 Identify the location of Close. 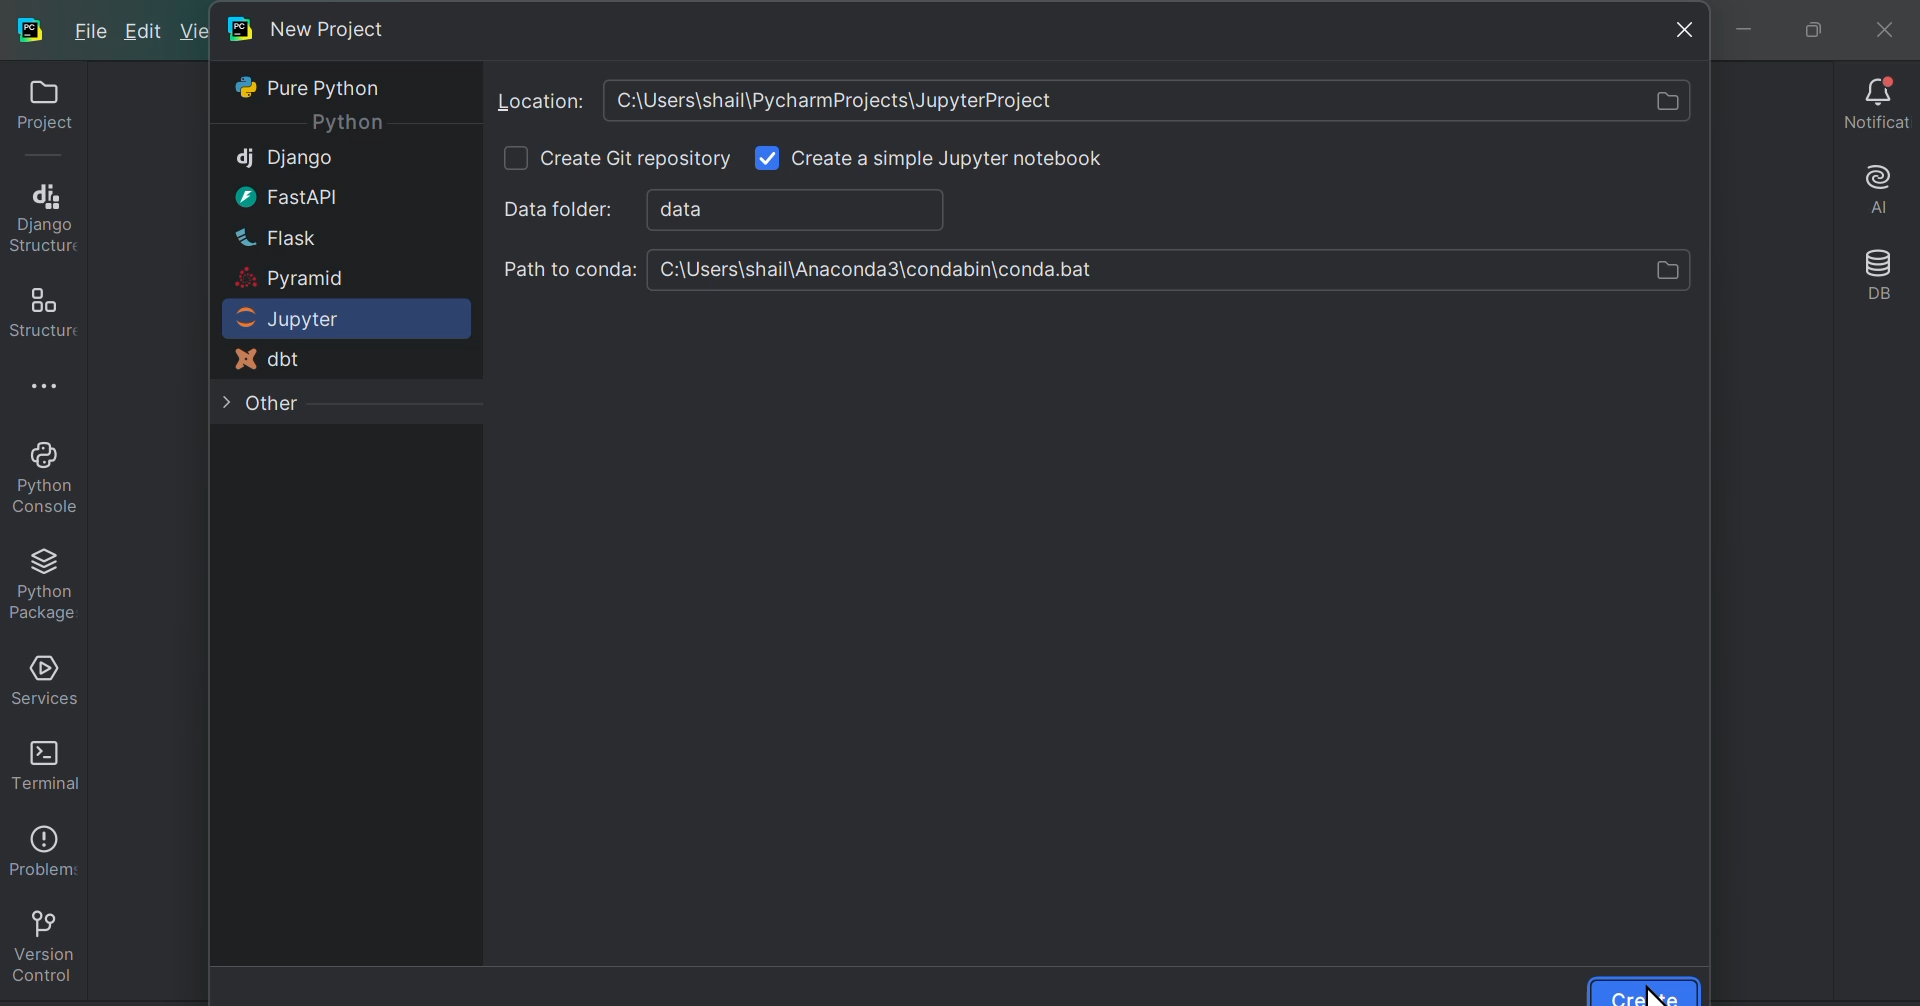
(1671, 36).